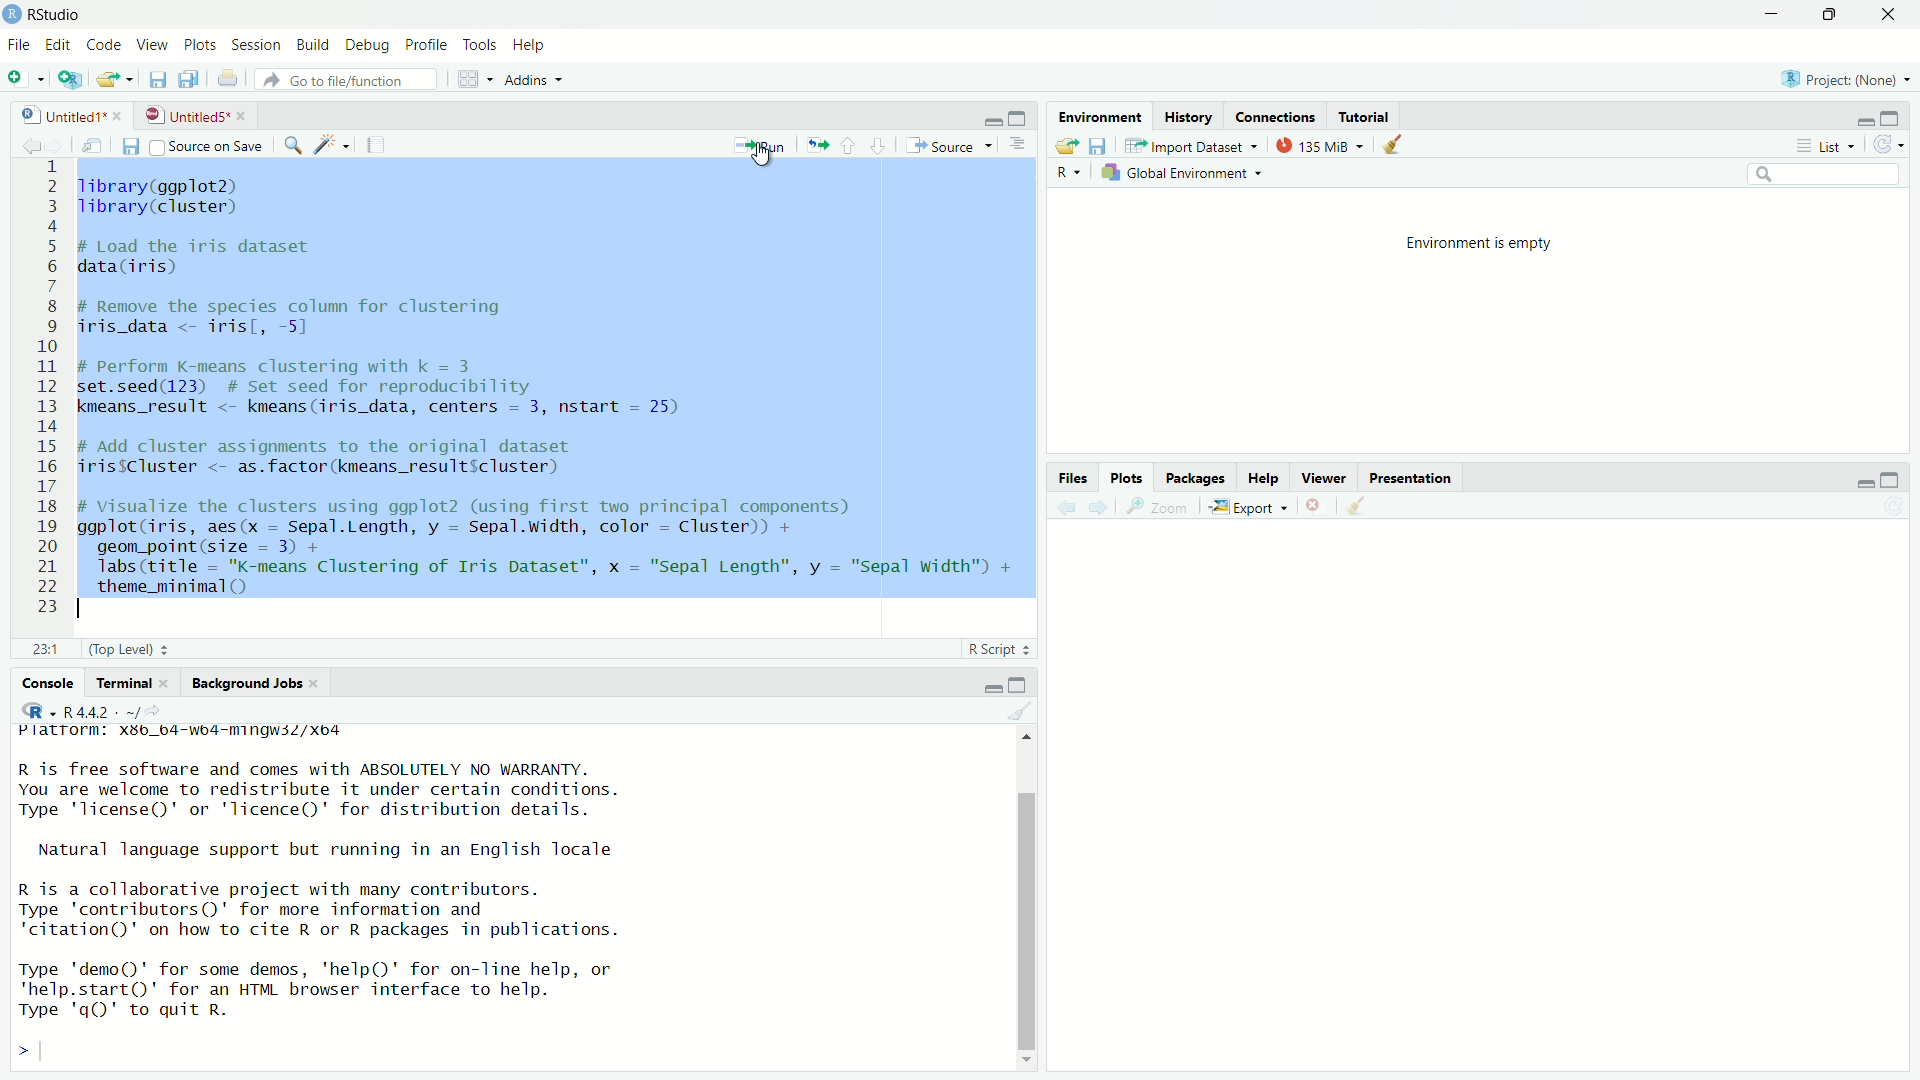  Describe the element at coordinates (1125, 477) in the screenshot. I see `plots` at that location.